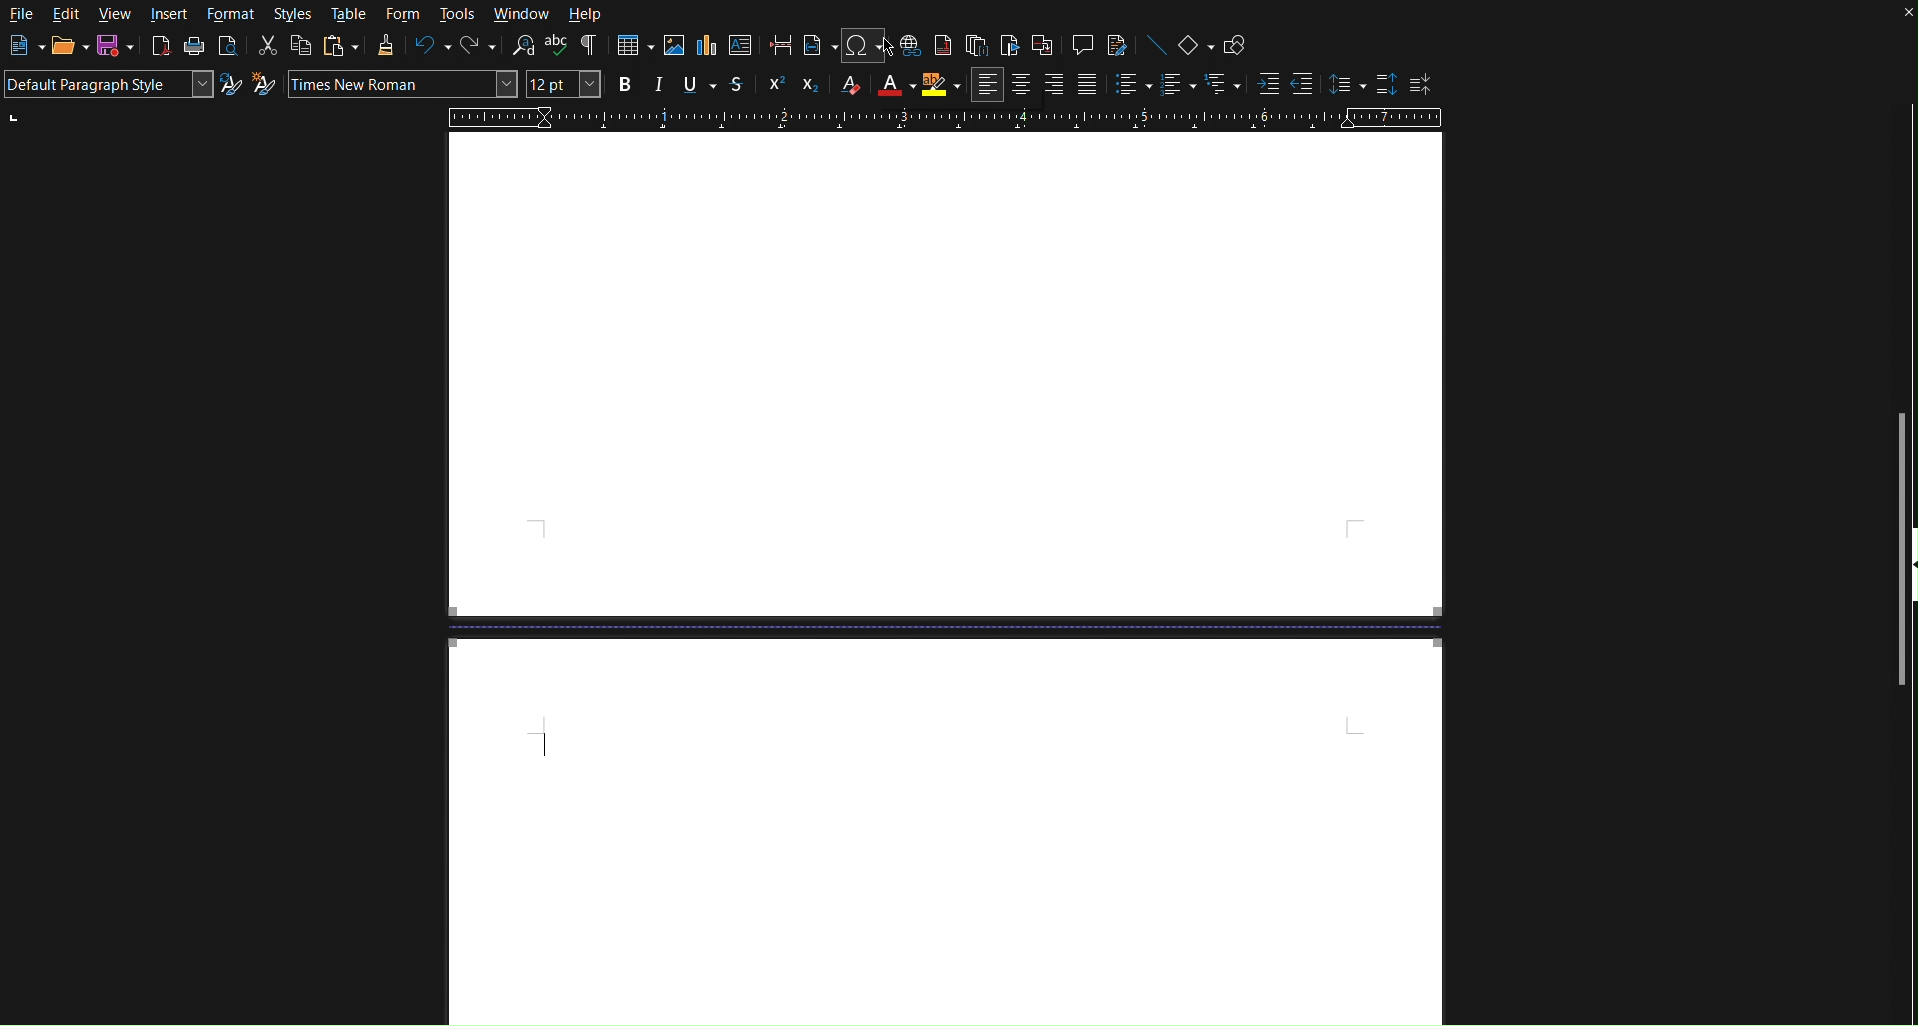 The height and width of the screenshot is (1026, 1918). I want to click on Justify, so click(1087, 84).